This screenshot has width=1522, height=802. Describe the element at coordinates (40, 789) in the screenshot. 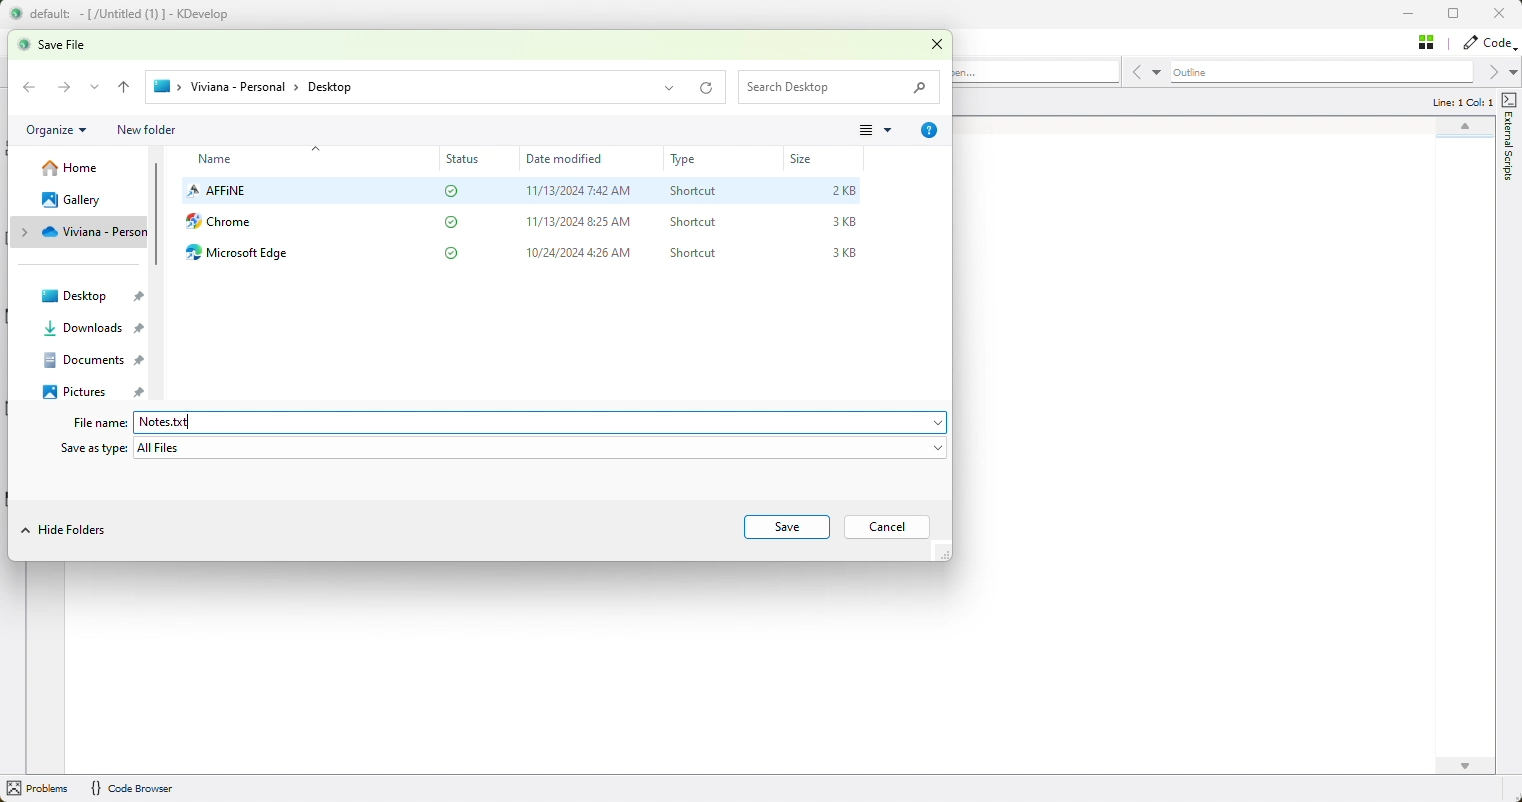

I see `problems` at that location.